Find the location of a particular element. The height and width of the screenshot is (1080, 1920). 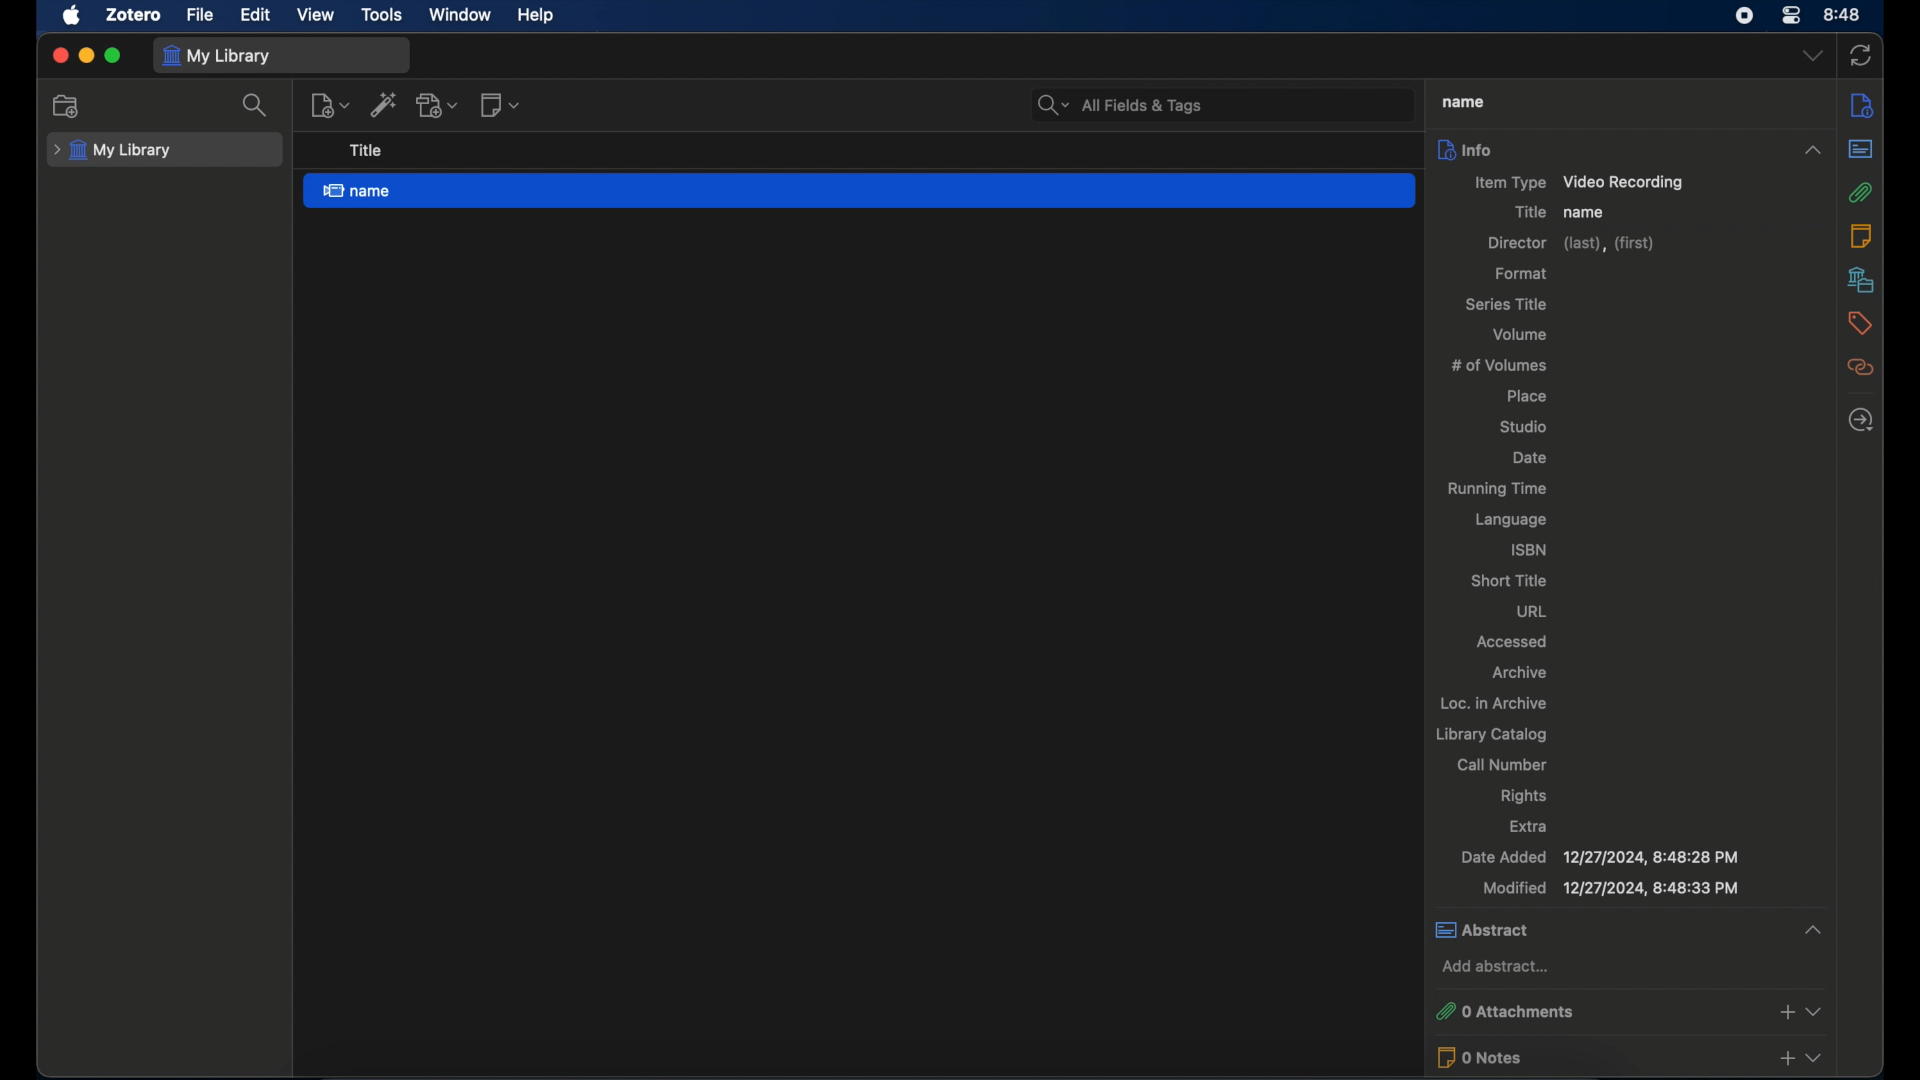

control center is located at coordinates (1792, 16).